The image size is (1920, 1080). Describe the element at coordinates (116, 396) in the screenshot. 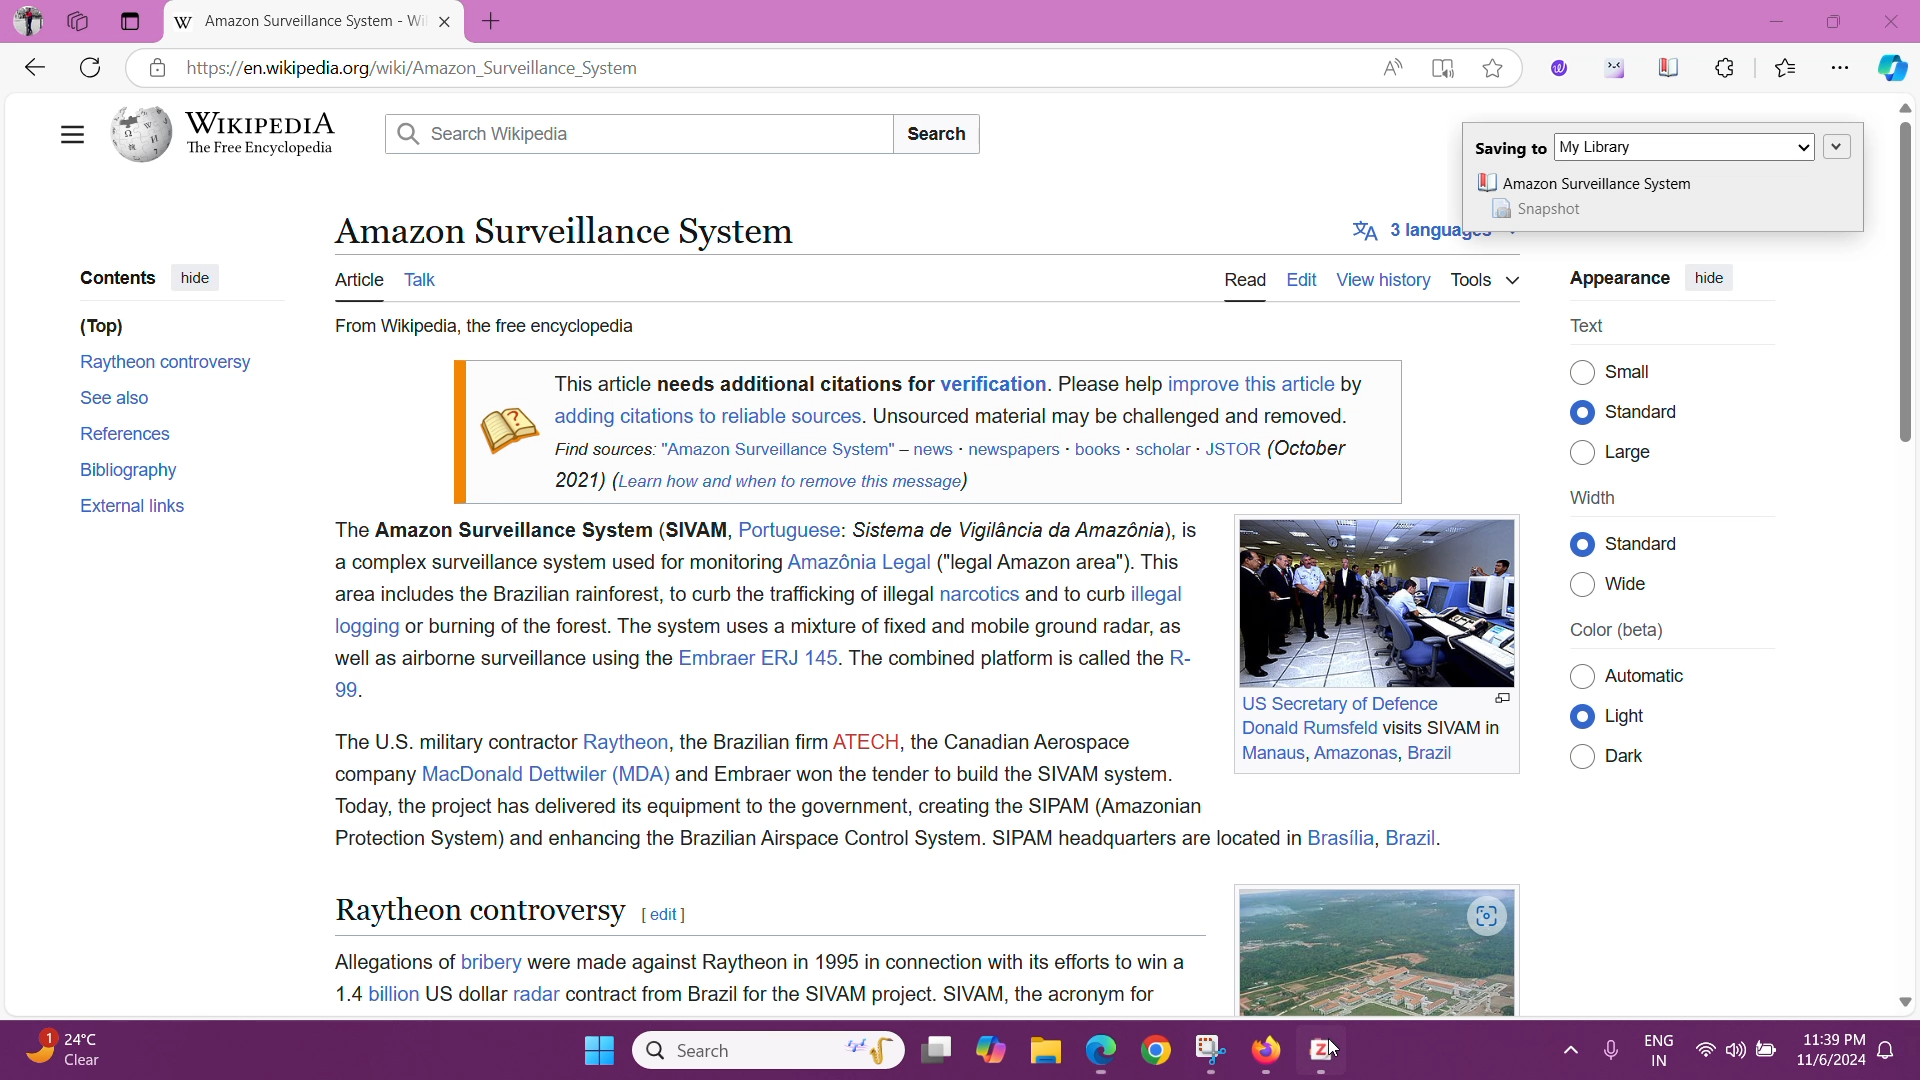

I see `See also` at that location.